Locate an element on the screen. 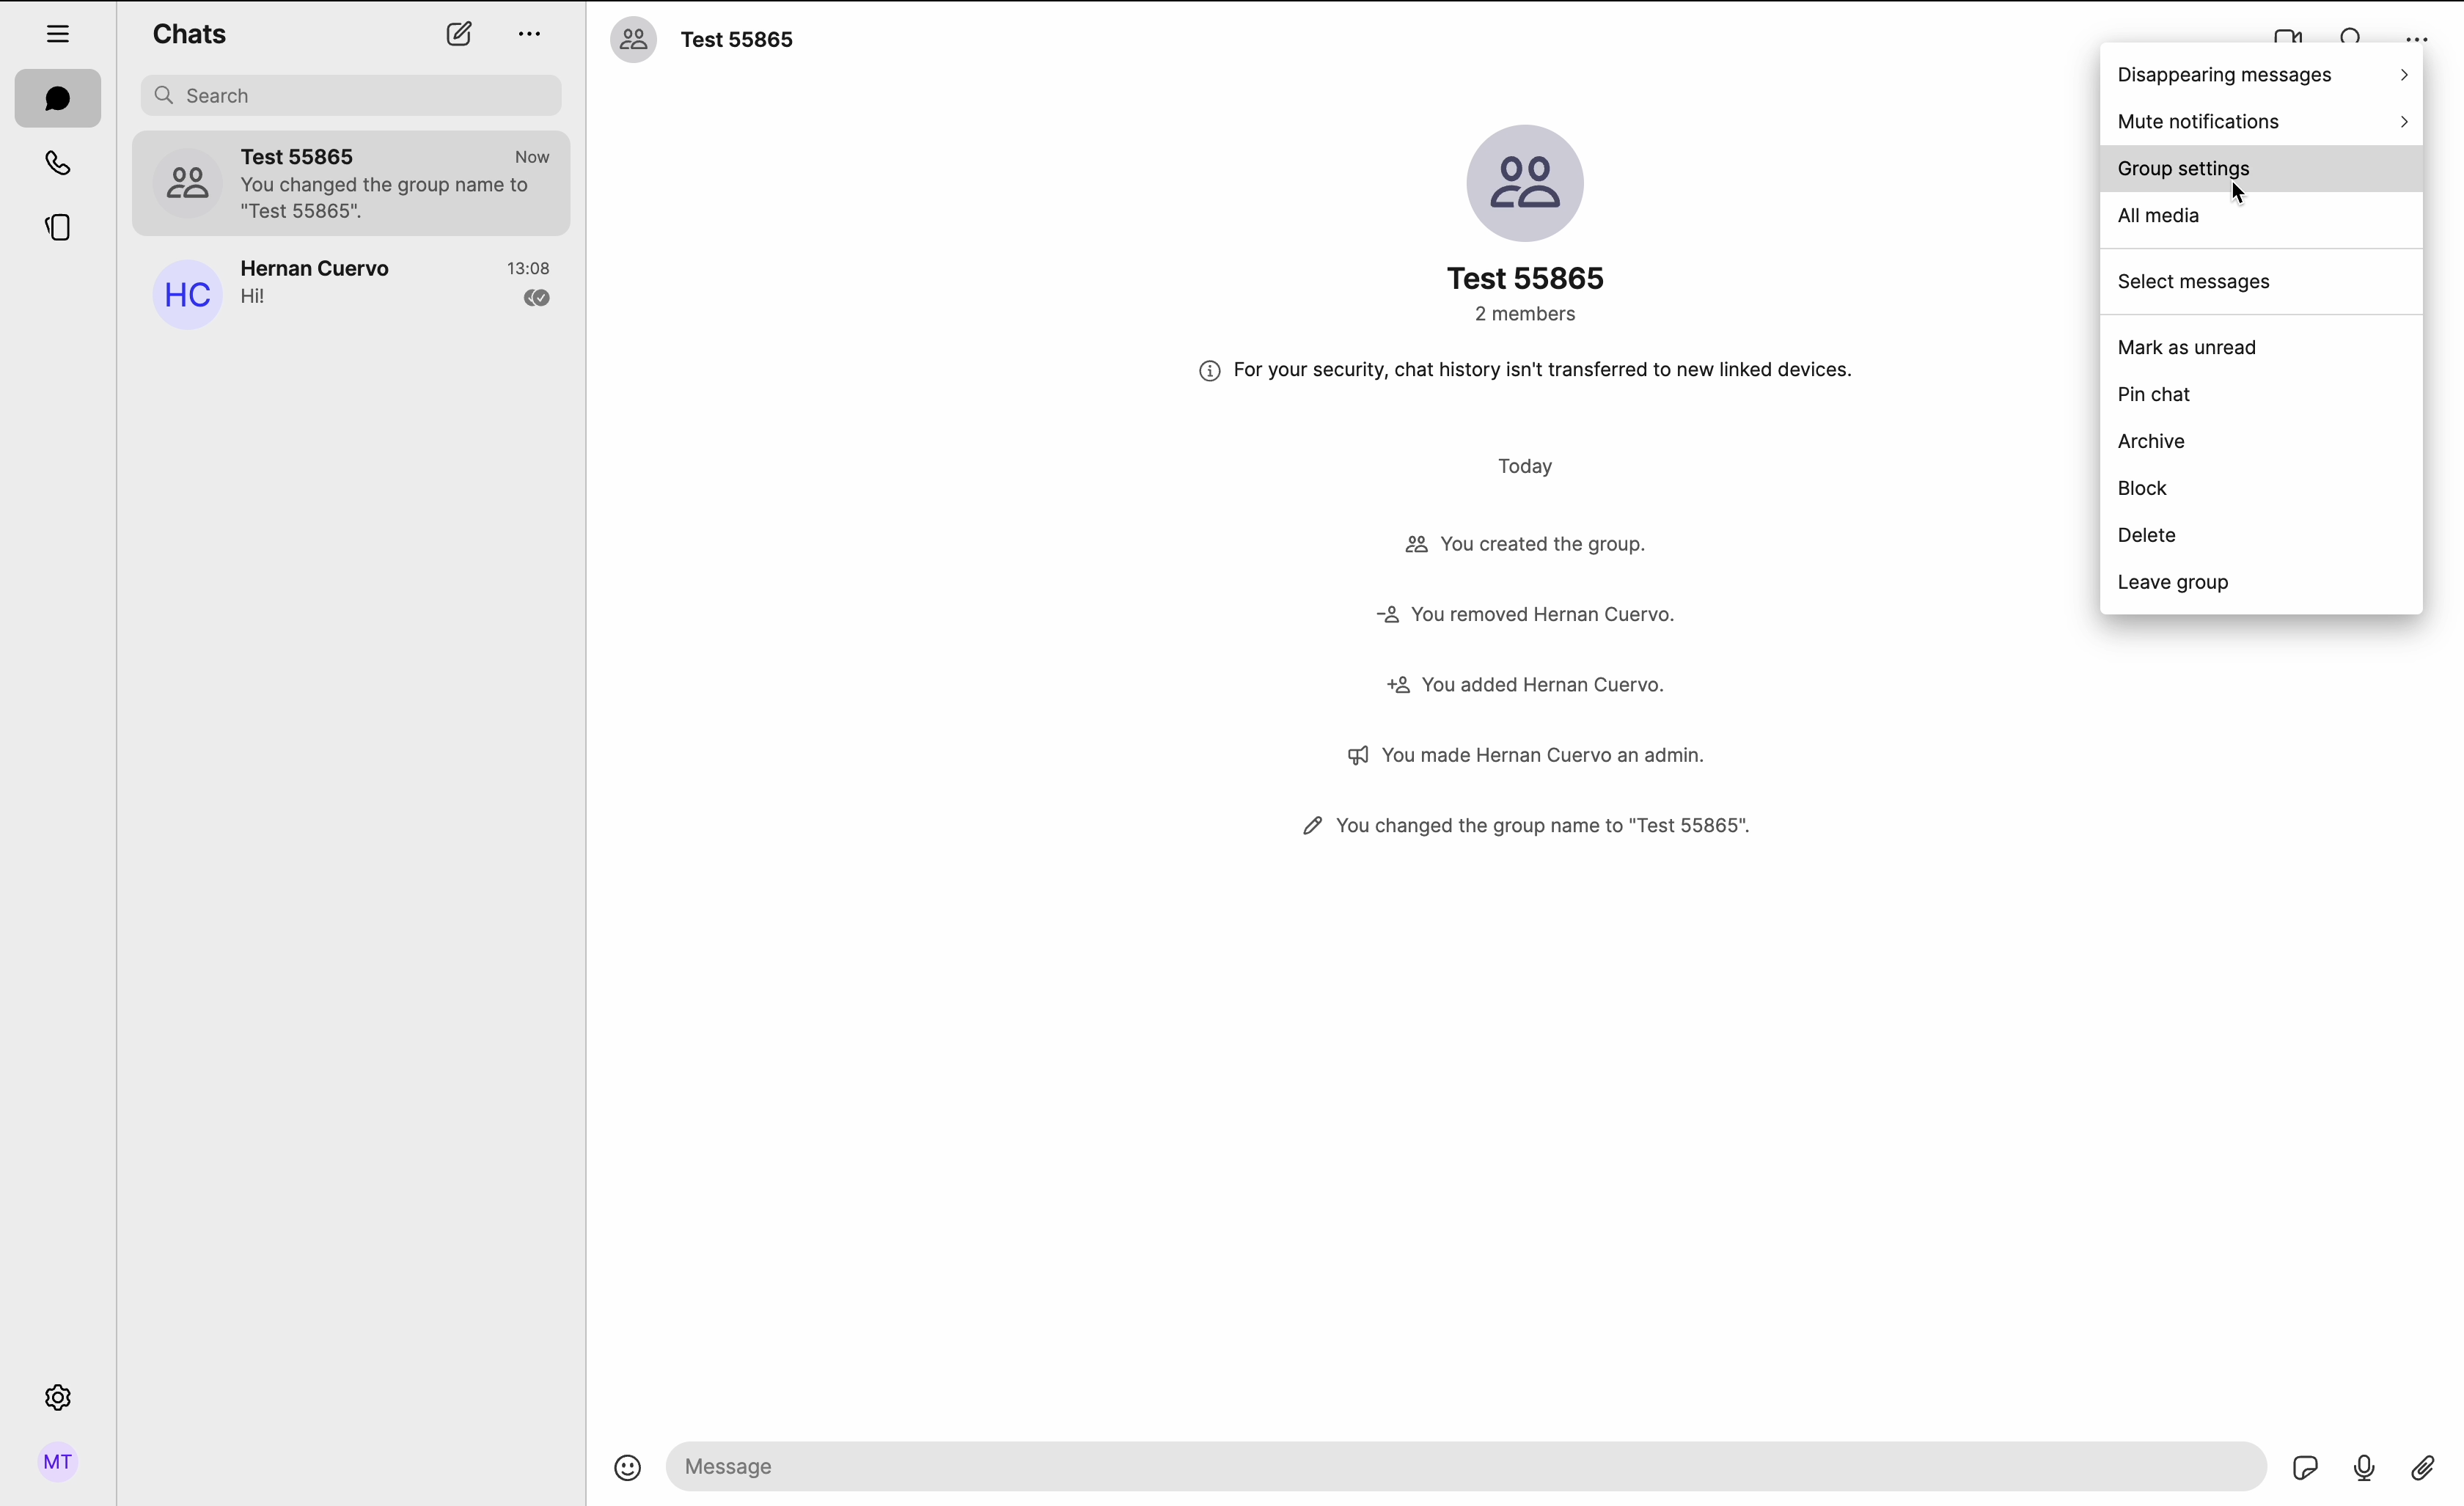  delete is located at coordinates (2148, 535).